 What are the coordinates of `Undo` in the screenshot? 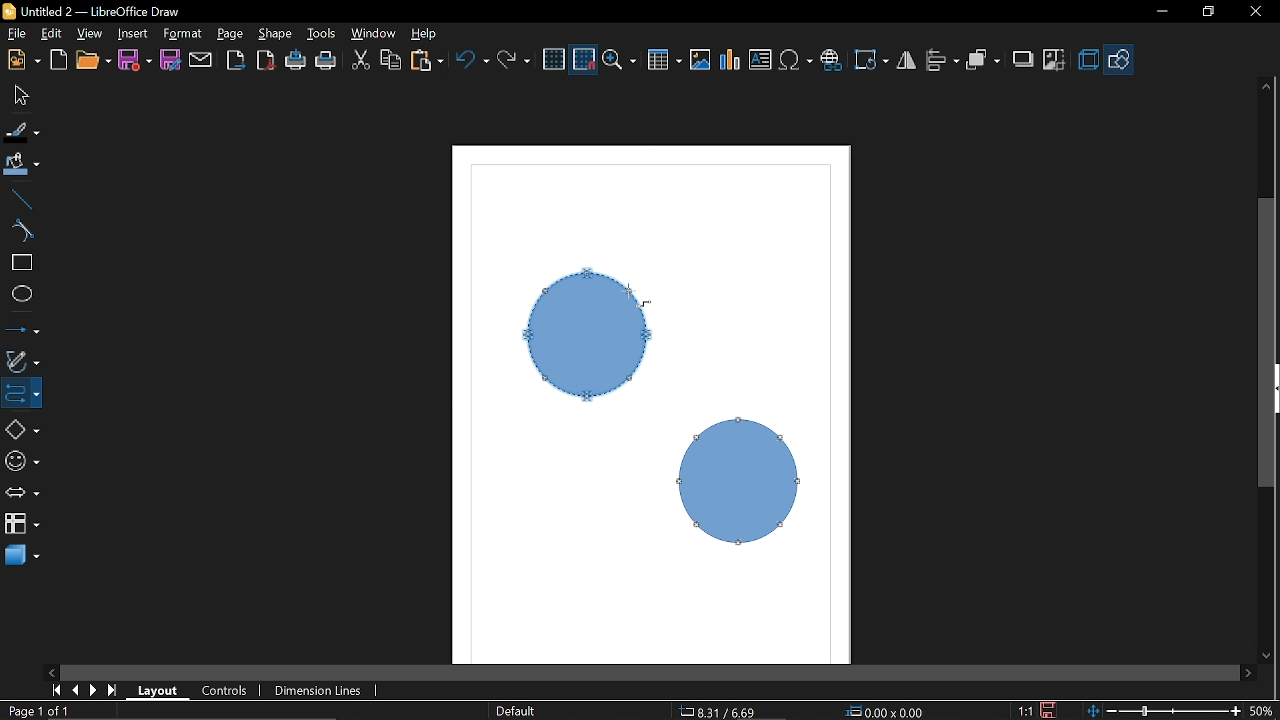 It's located at (472, 59).